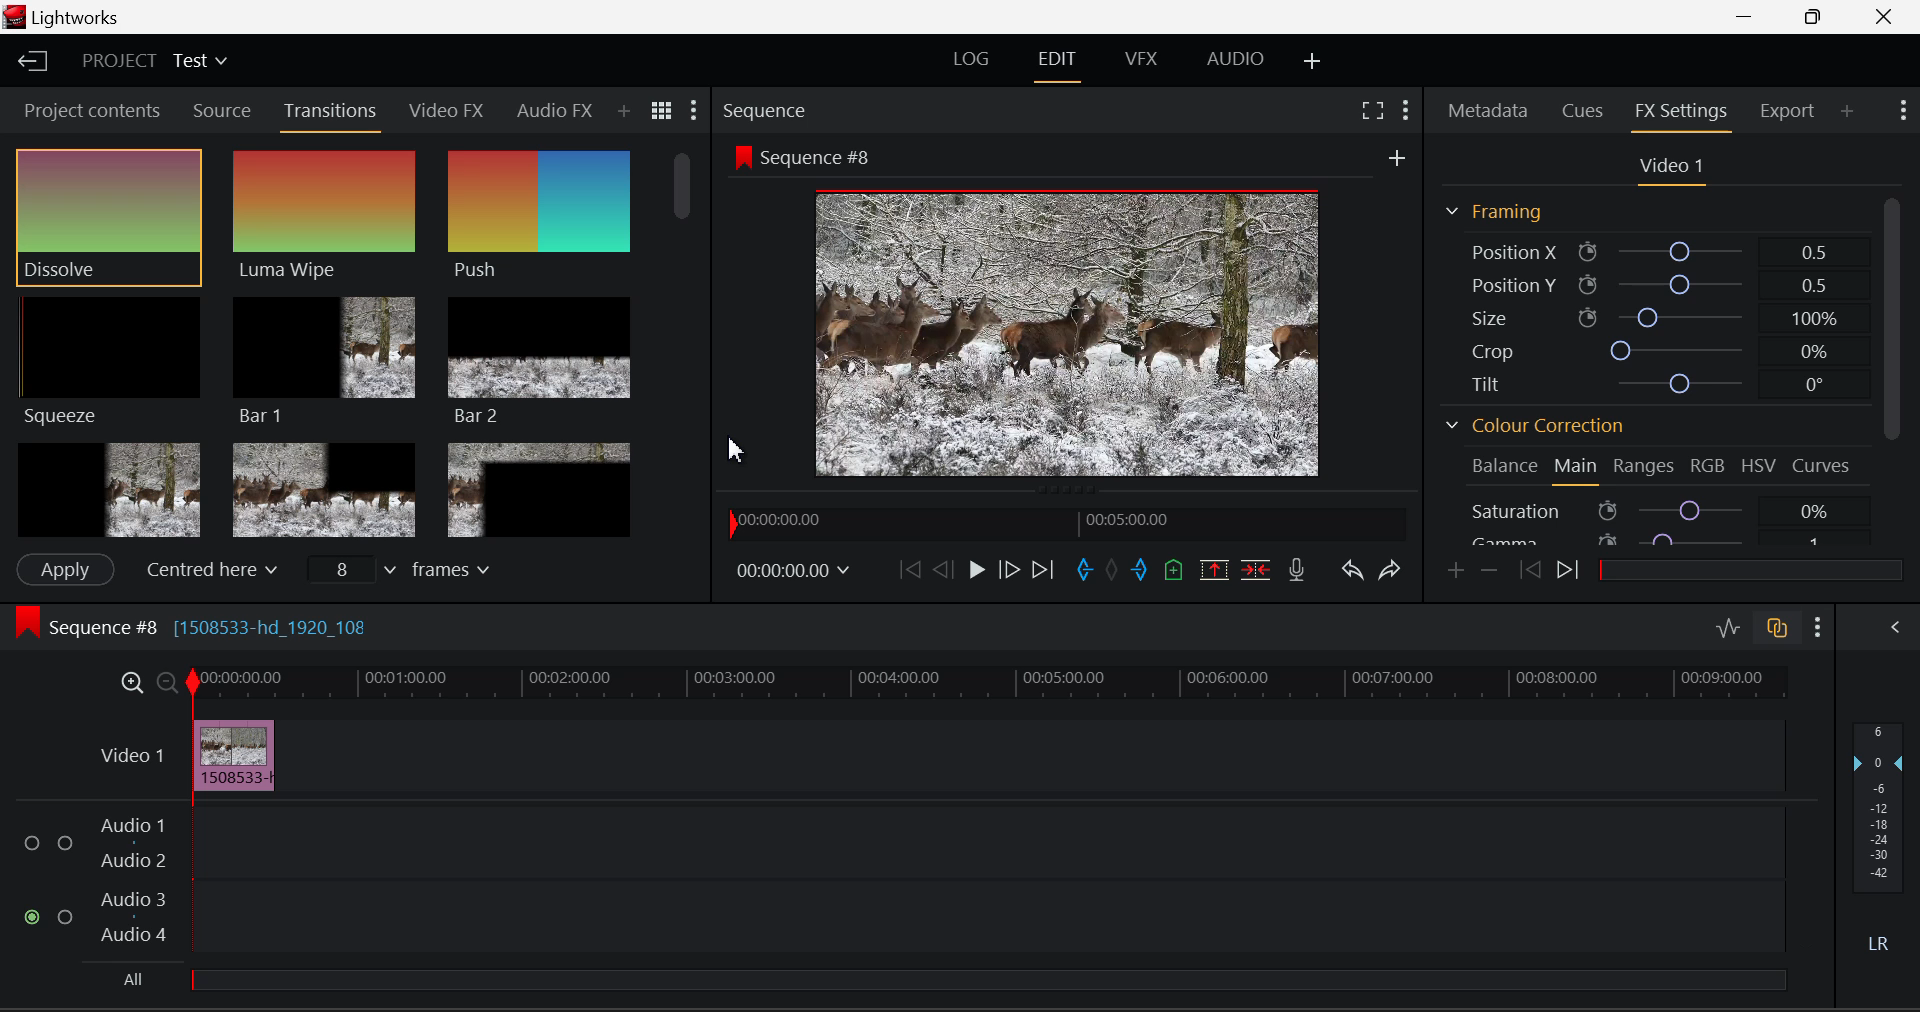 This screenshot has height=1012, width=1920. What do you see at coordinates (1216, 569) in the screenshot?
I see `Remove marked section` at bounding box center [1216, 569].